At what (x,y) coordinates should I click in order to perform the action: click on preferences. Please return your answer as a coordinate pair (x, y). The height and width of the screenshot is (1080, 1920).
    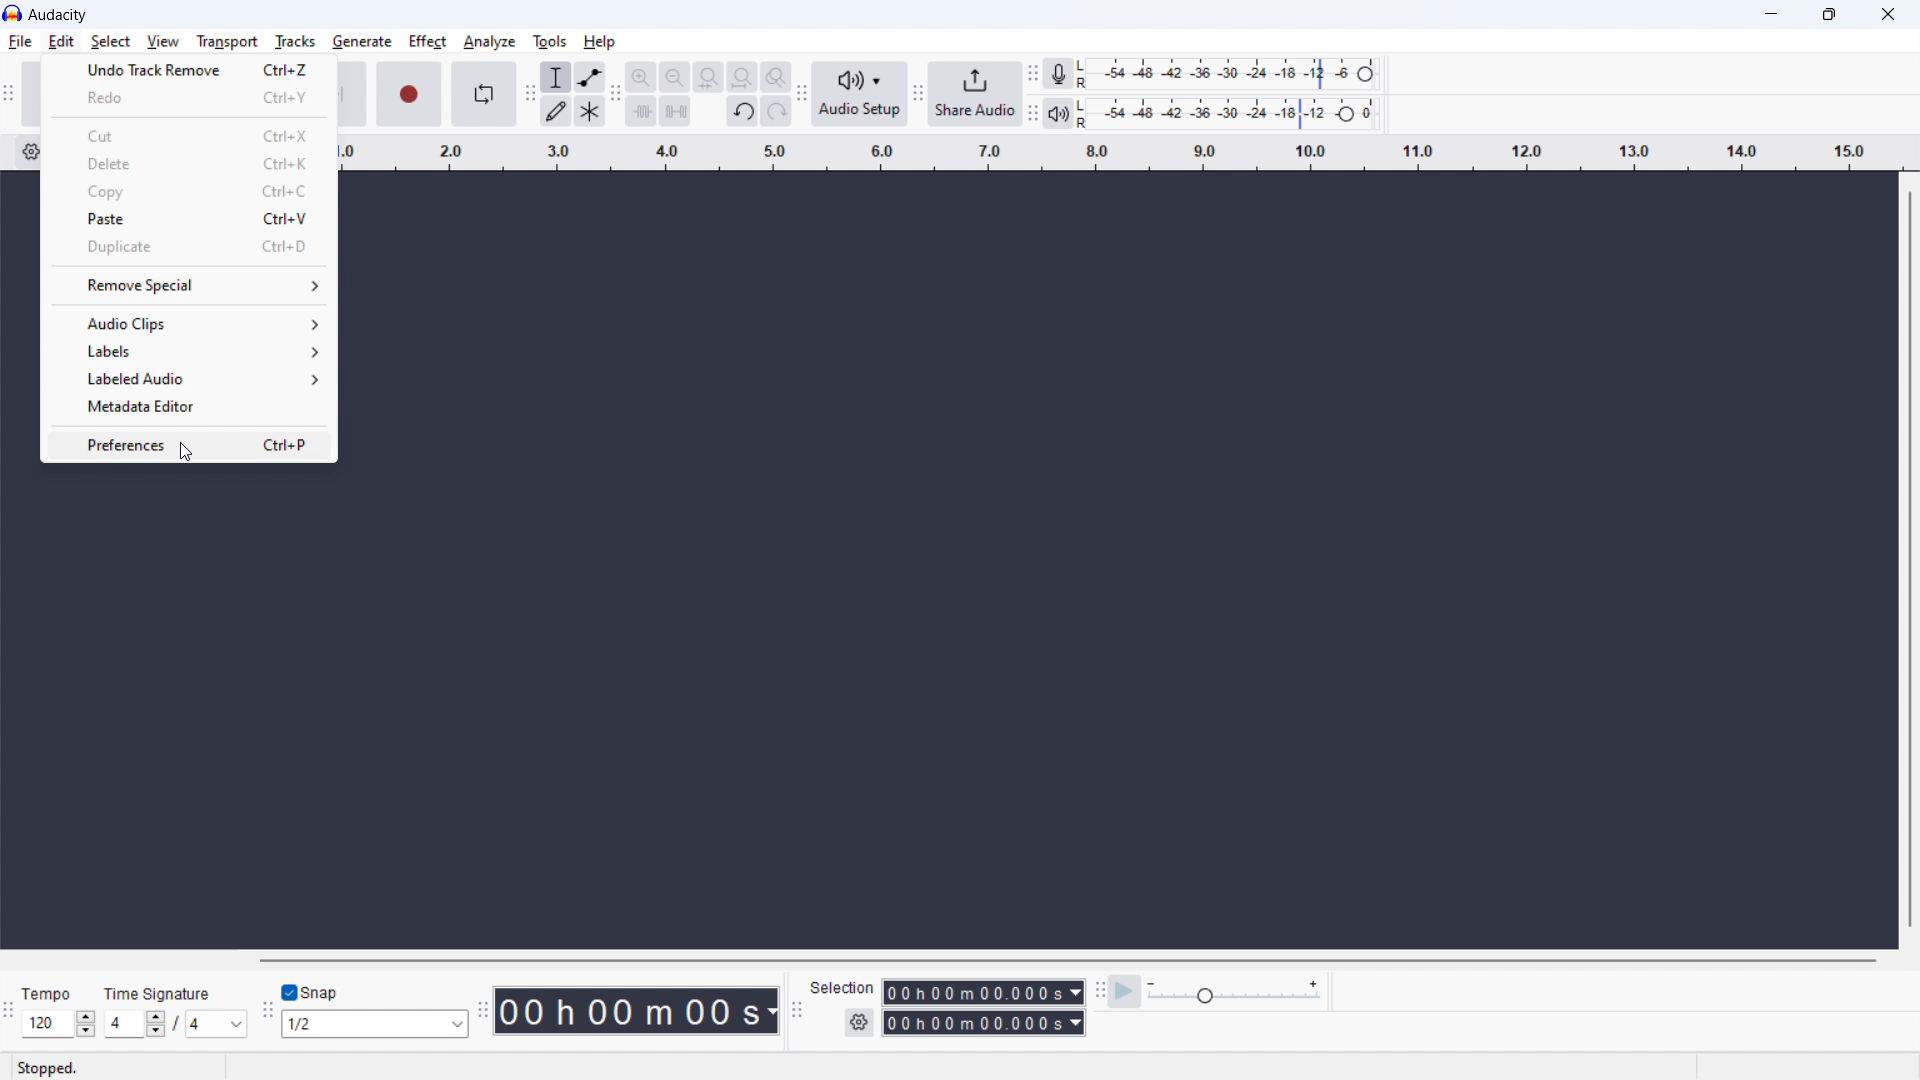
    Looking at the image, I should click on (189, 444).